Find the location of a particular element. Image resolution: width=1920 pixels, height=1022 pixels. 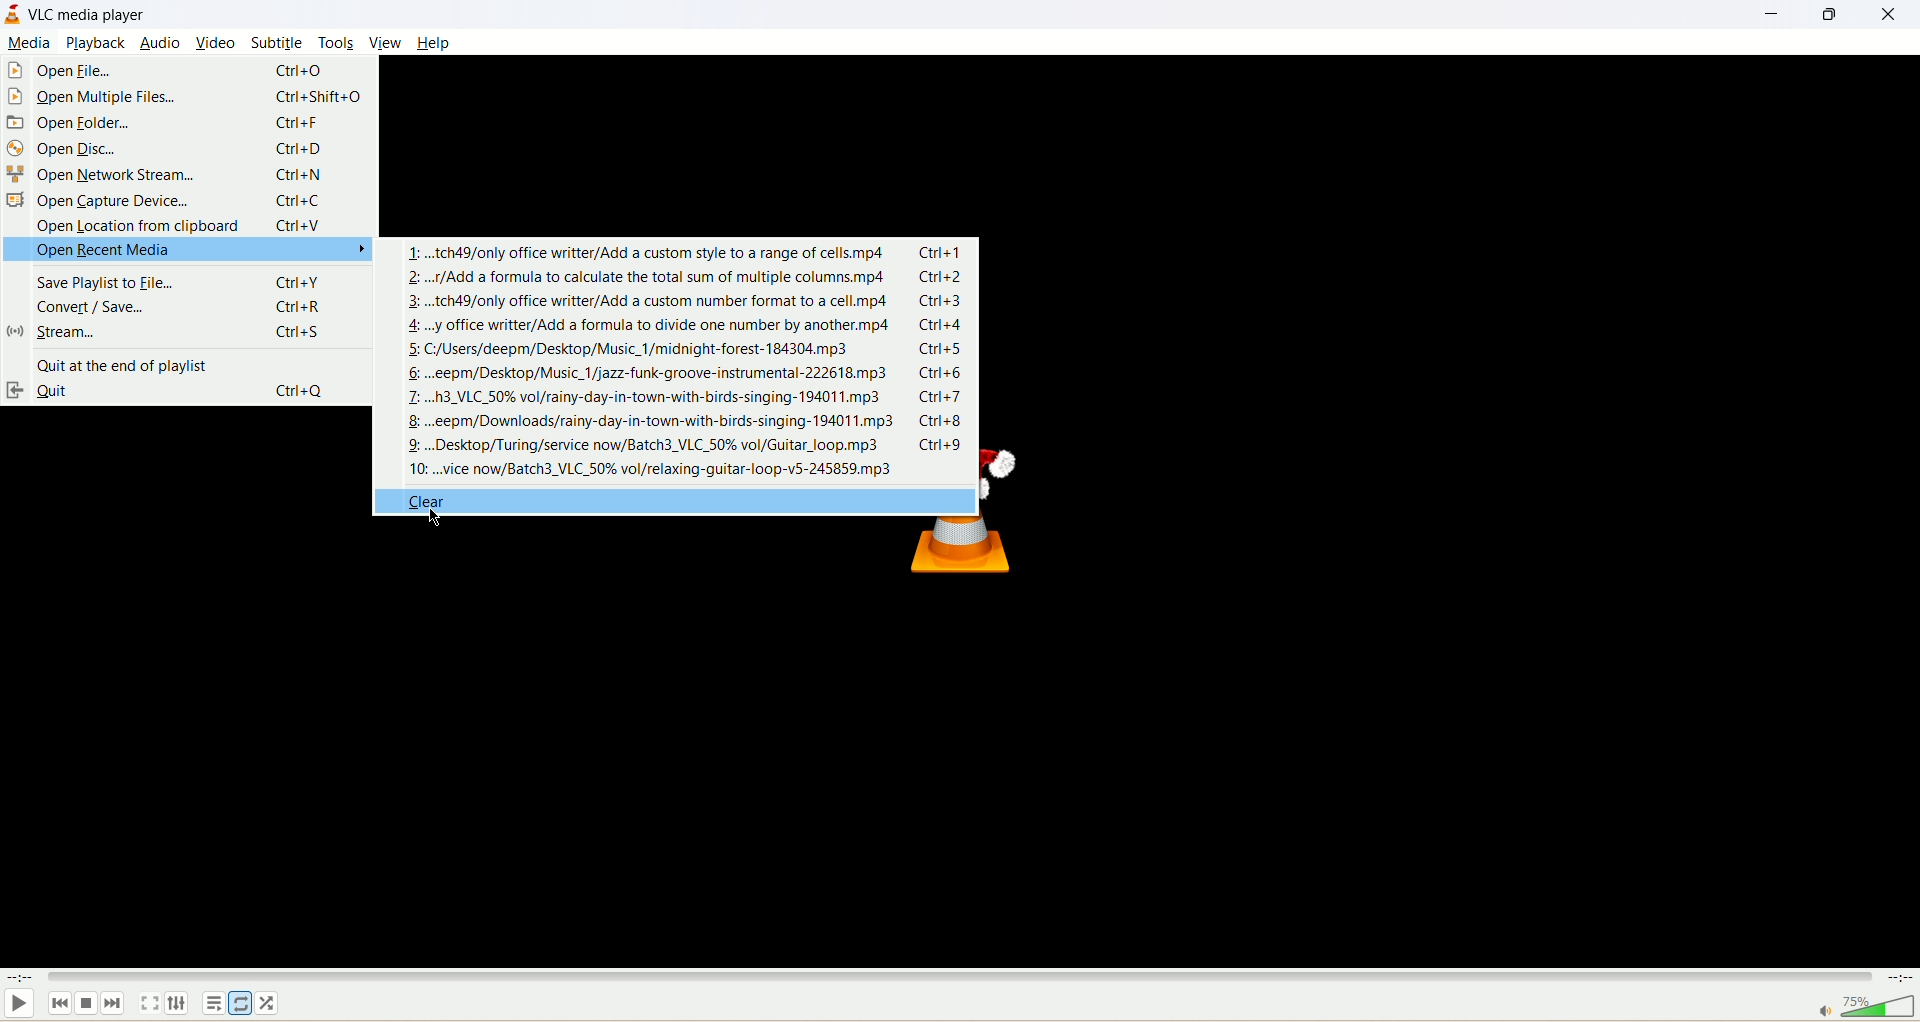

ctrl+V is located at coordinates (302, 226).